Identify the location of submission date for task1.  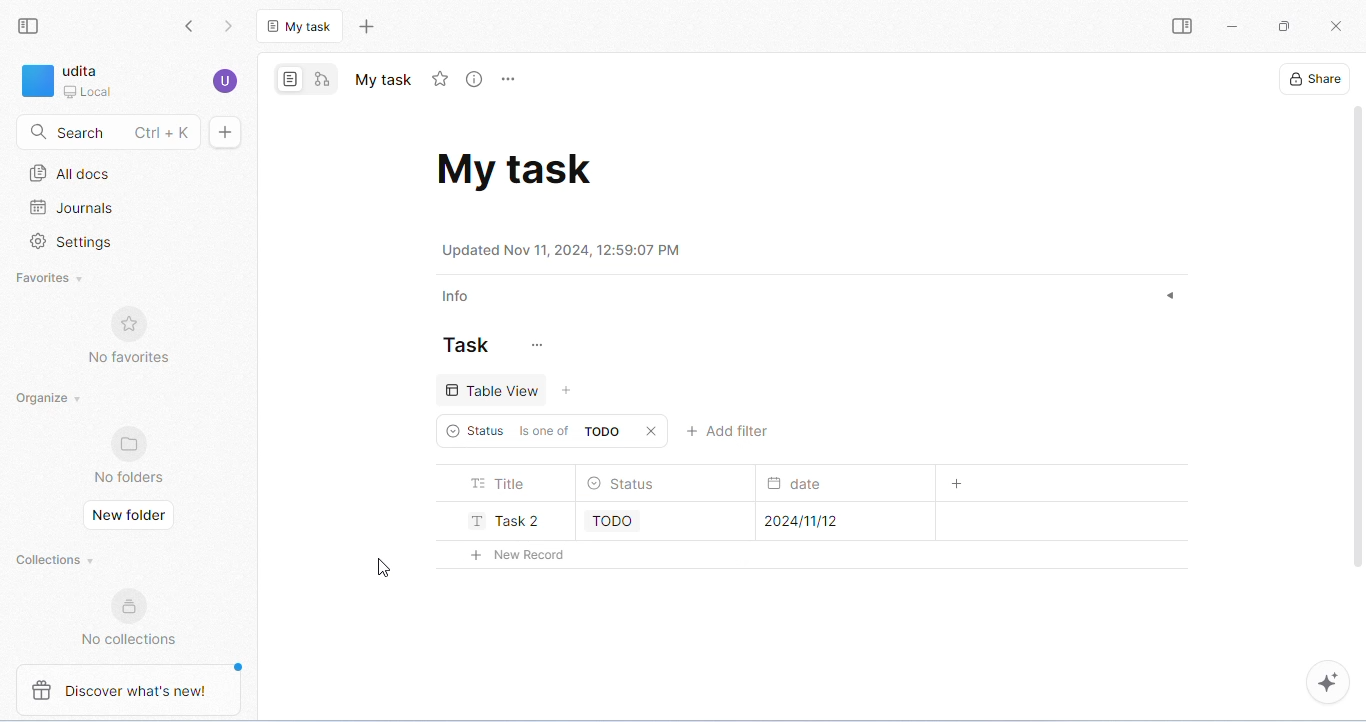
(802, 480).